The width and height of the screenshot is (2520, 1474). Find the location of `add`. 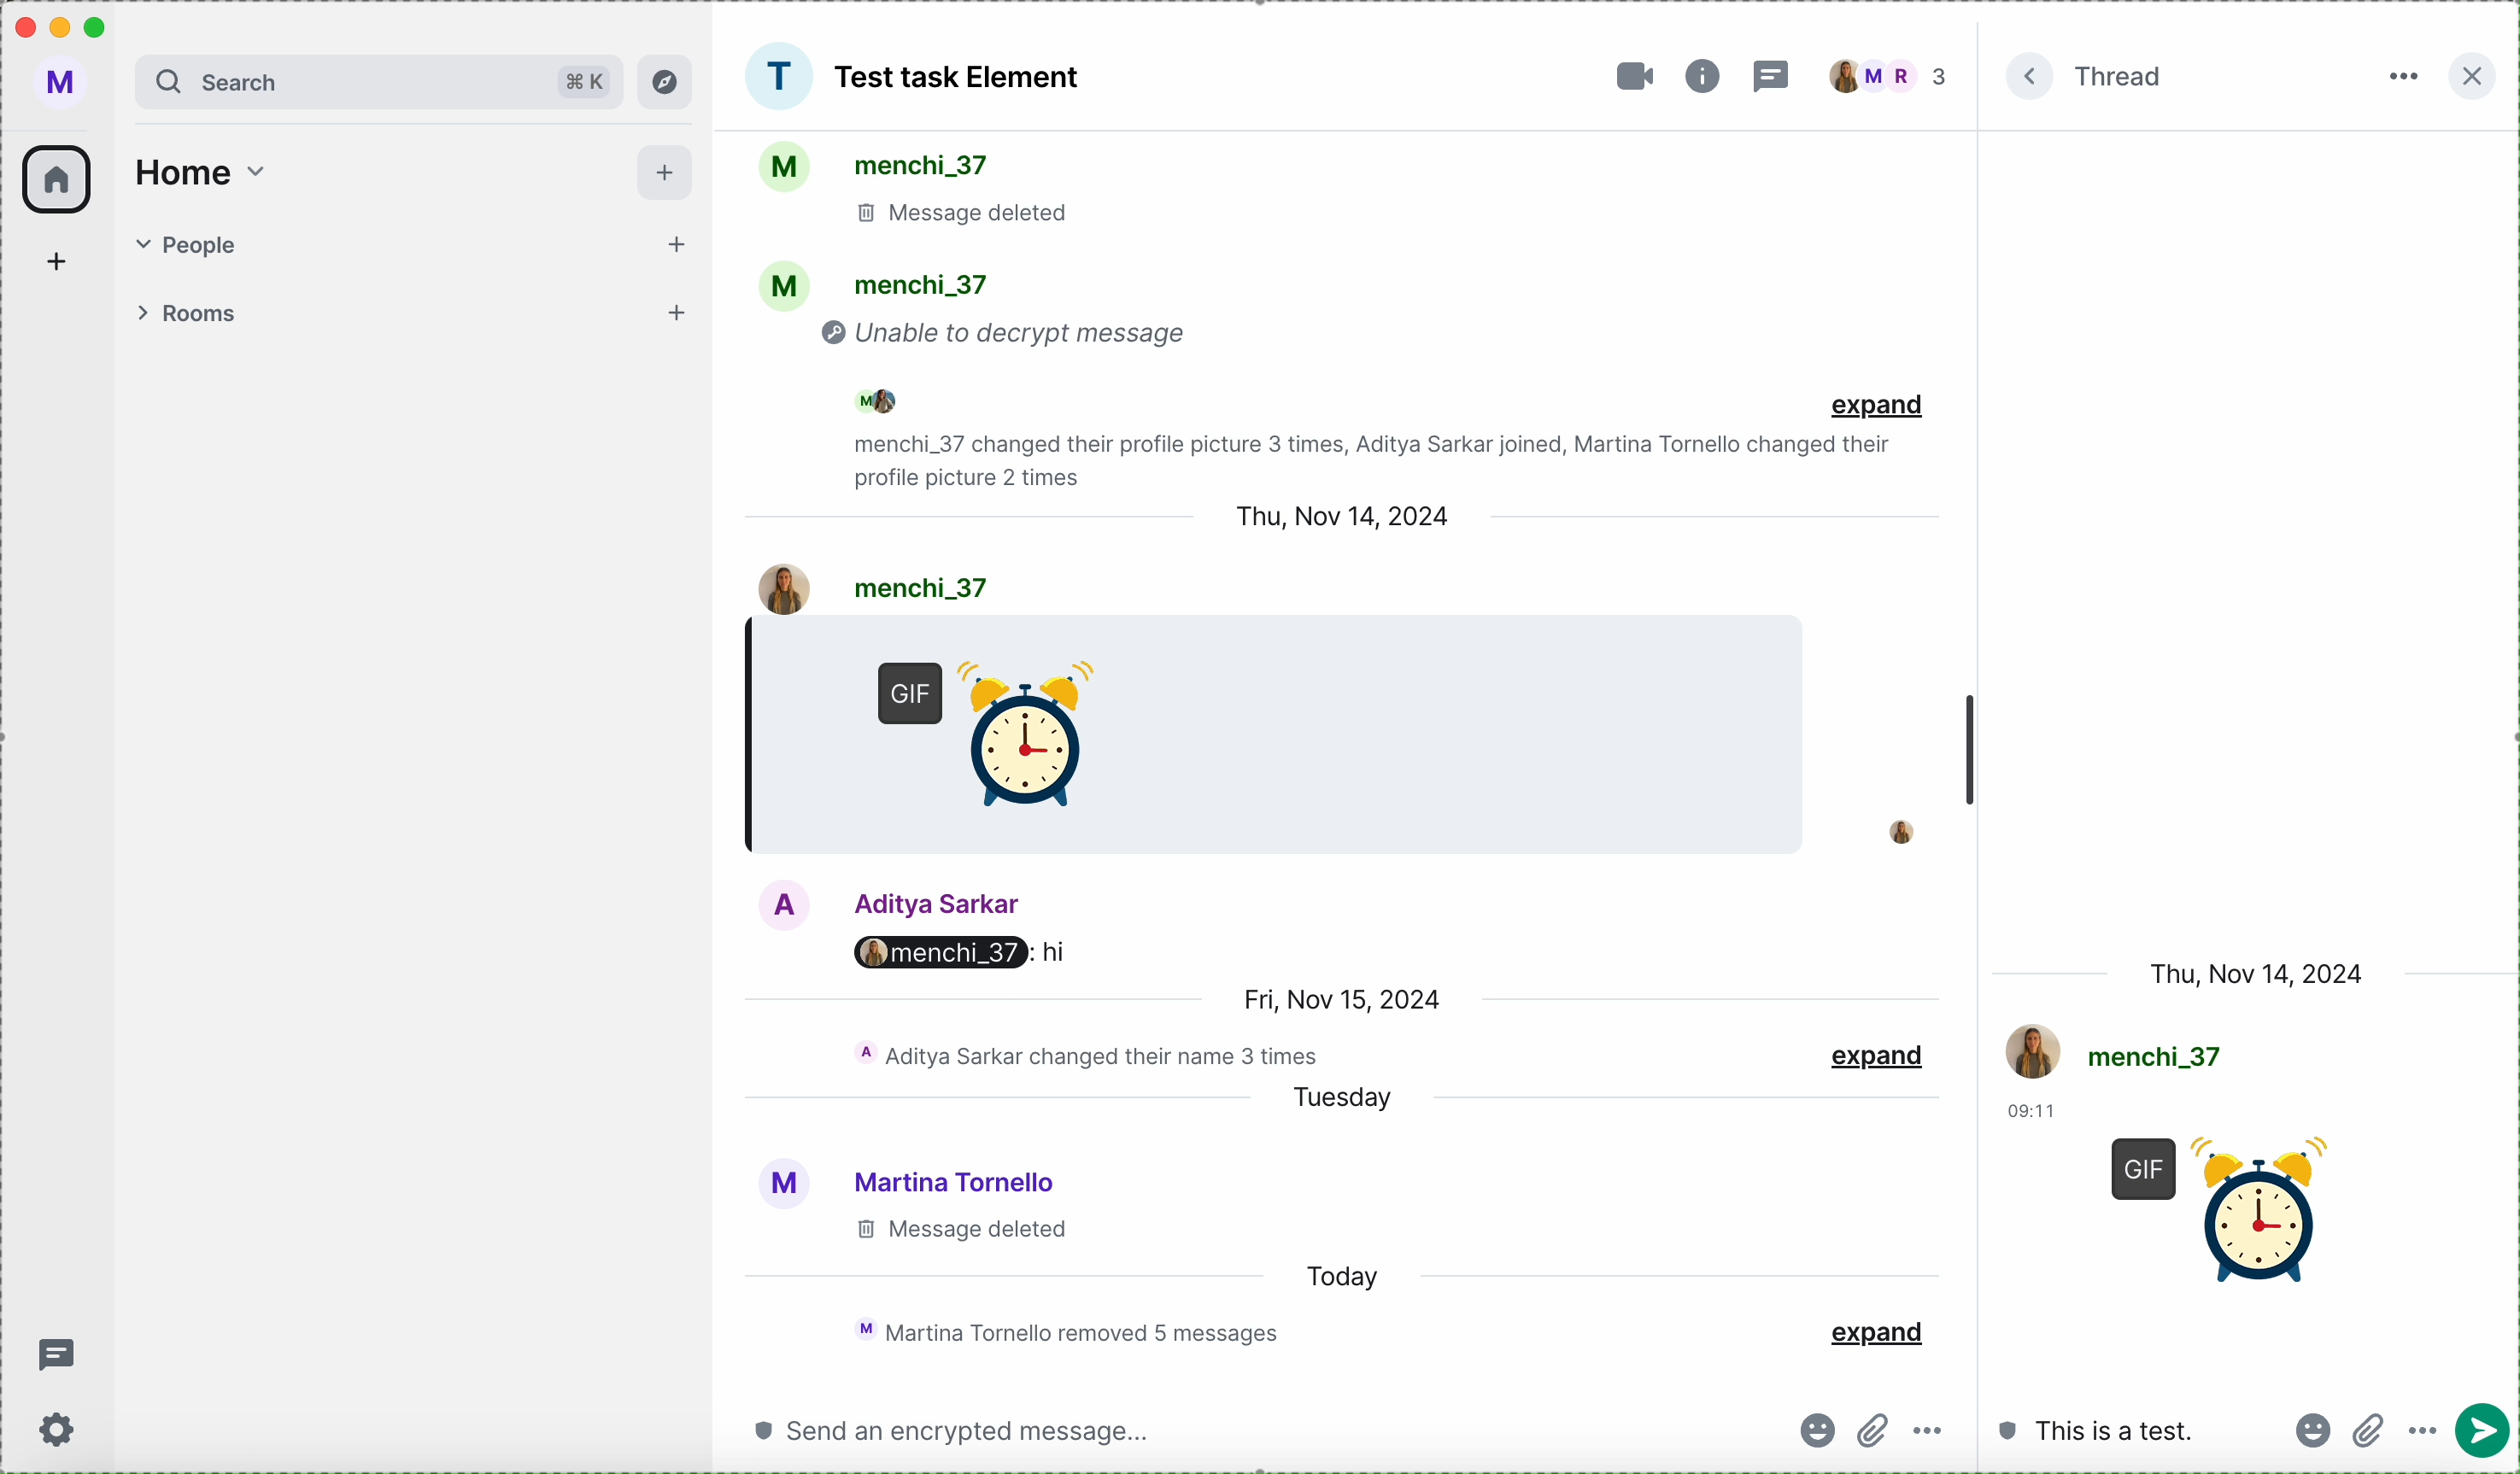

add is located at coordinates (64, 260).